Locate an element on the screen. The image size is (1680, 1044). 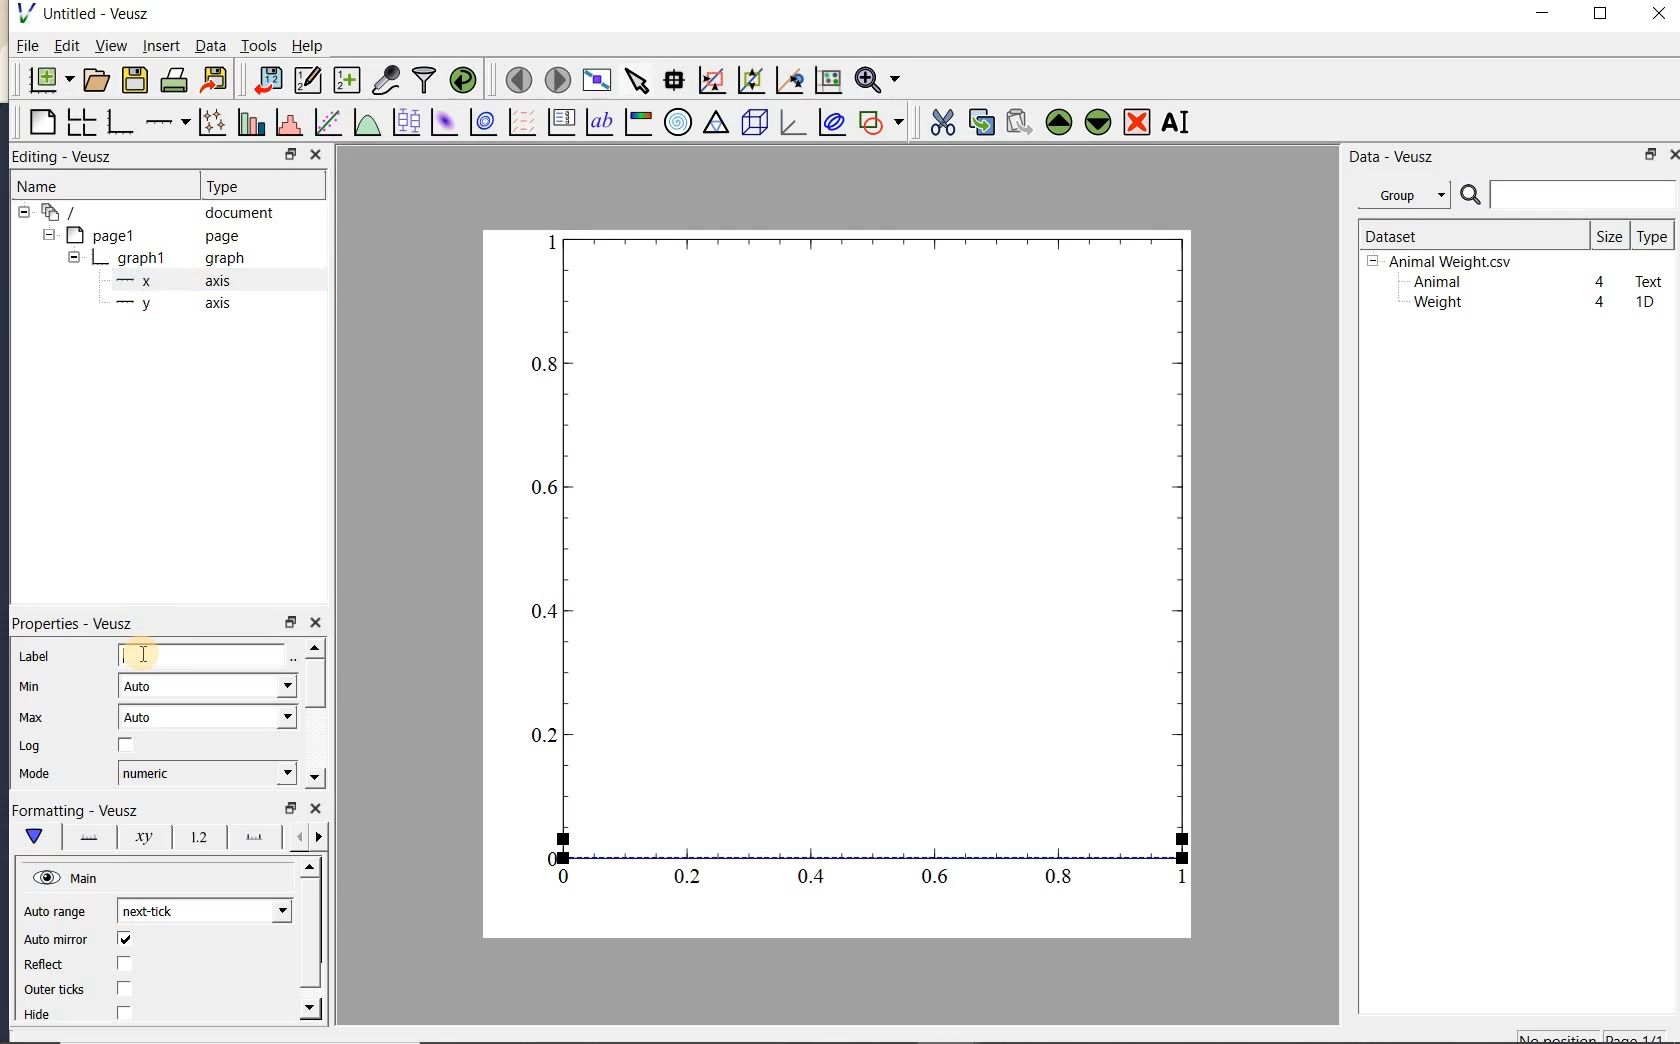
Main is located at coordinates (68, 879).